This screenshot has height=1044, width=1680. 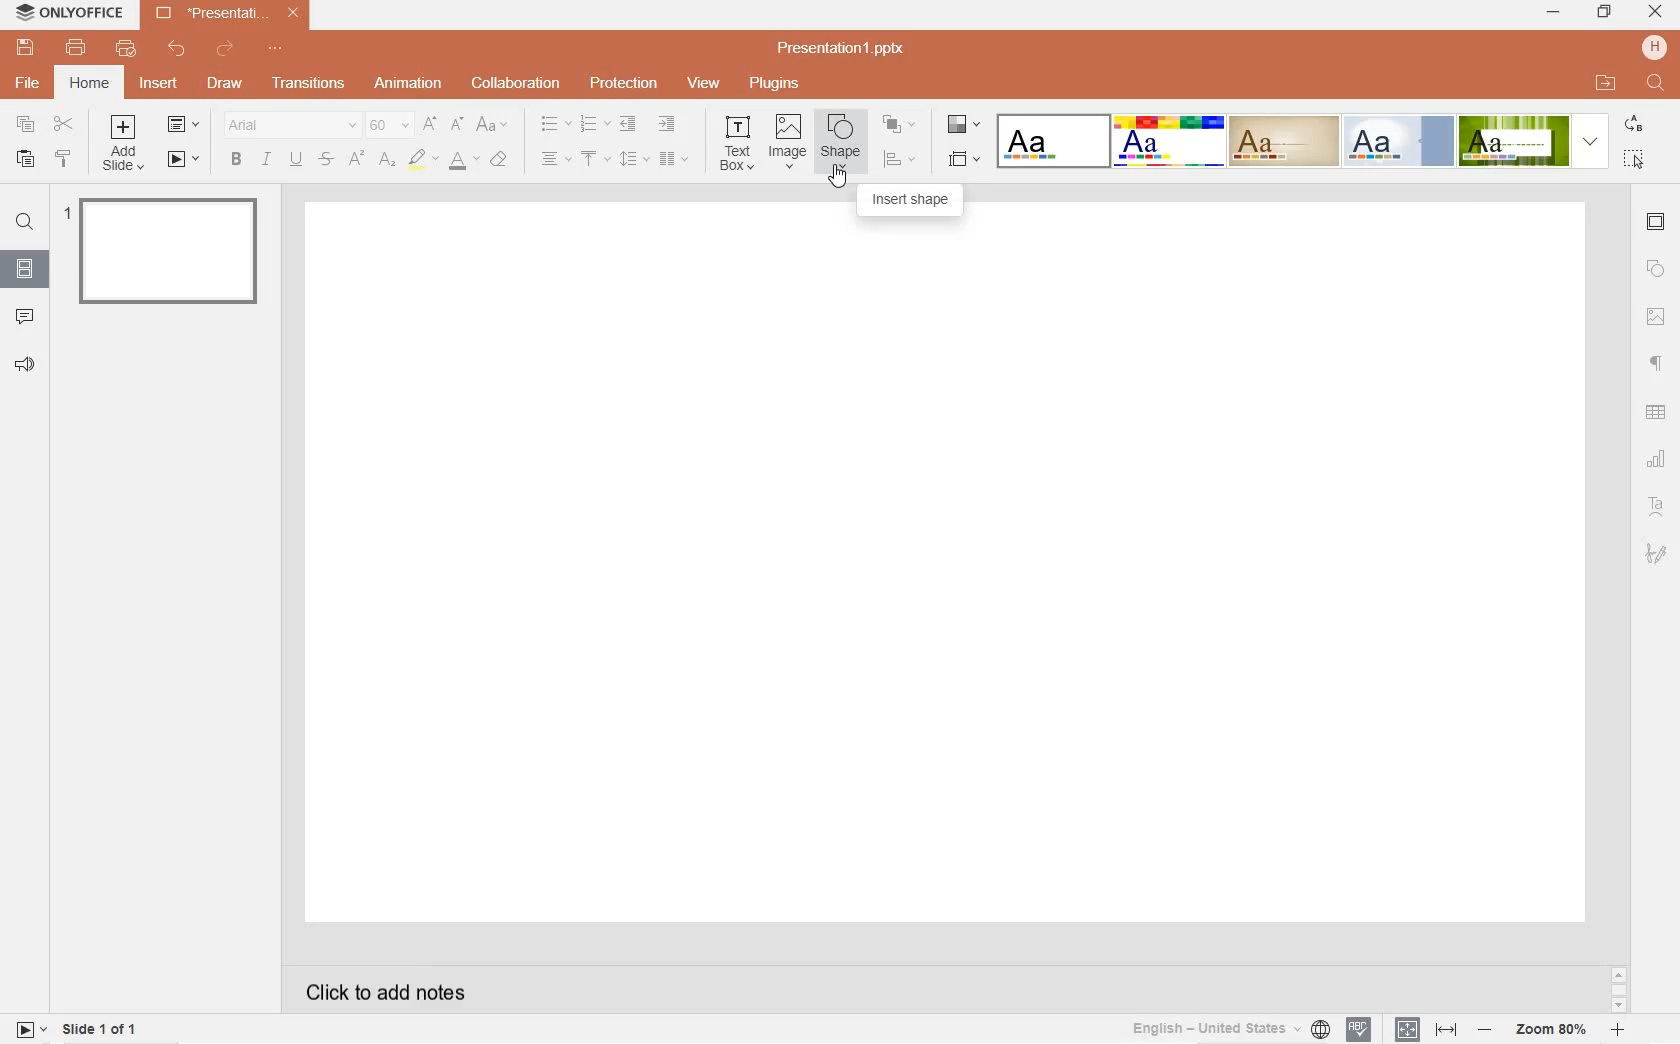 What do you see at coordinates (235, 159) in the screenshot?
I see `bold` at bounding box center [235, 159].